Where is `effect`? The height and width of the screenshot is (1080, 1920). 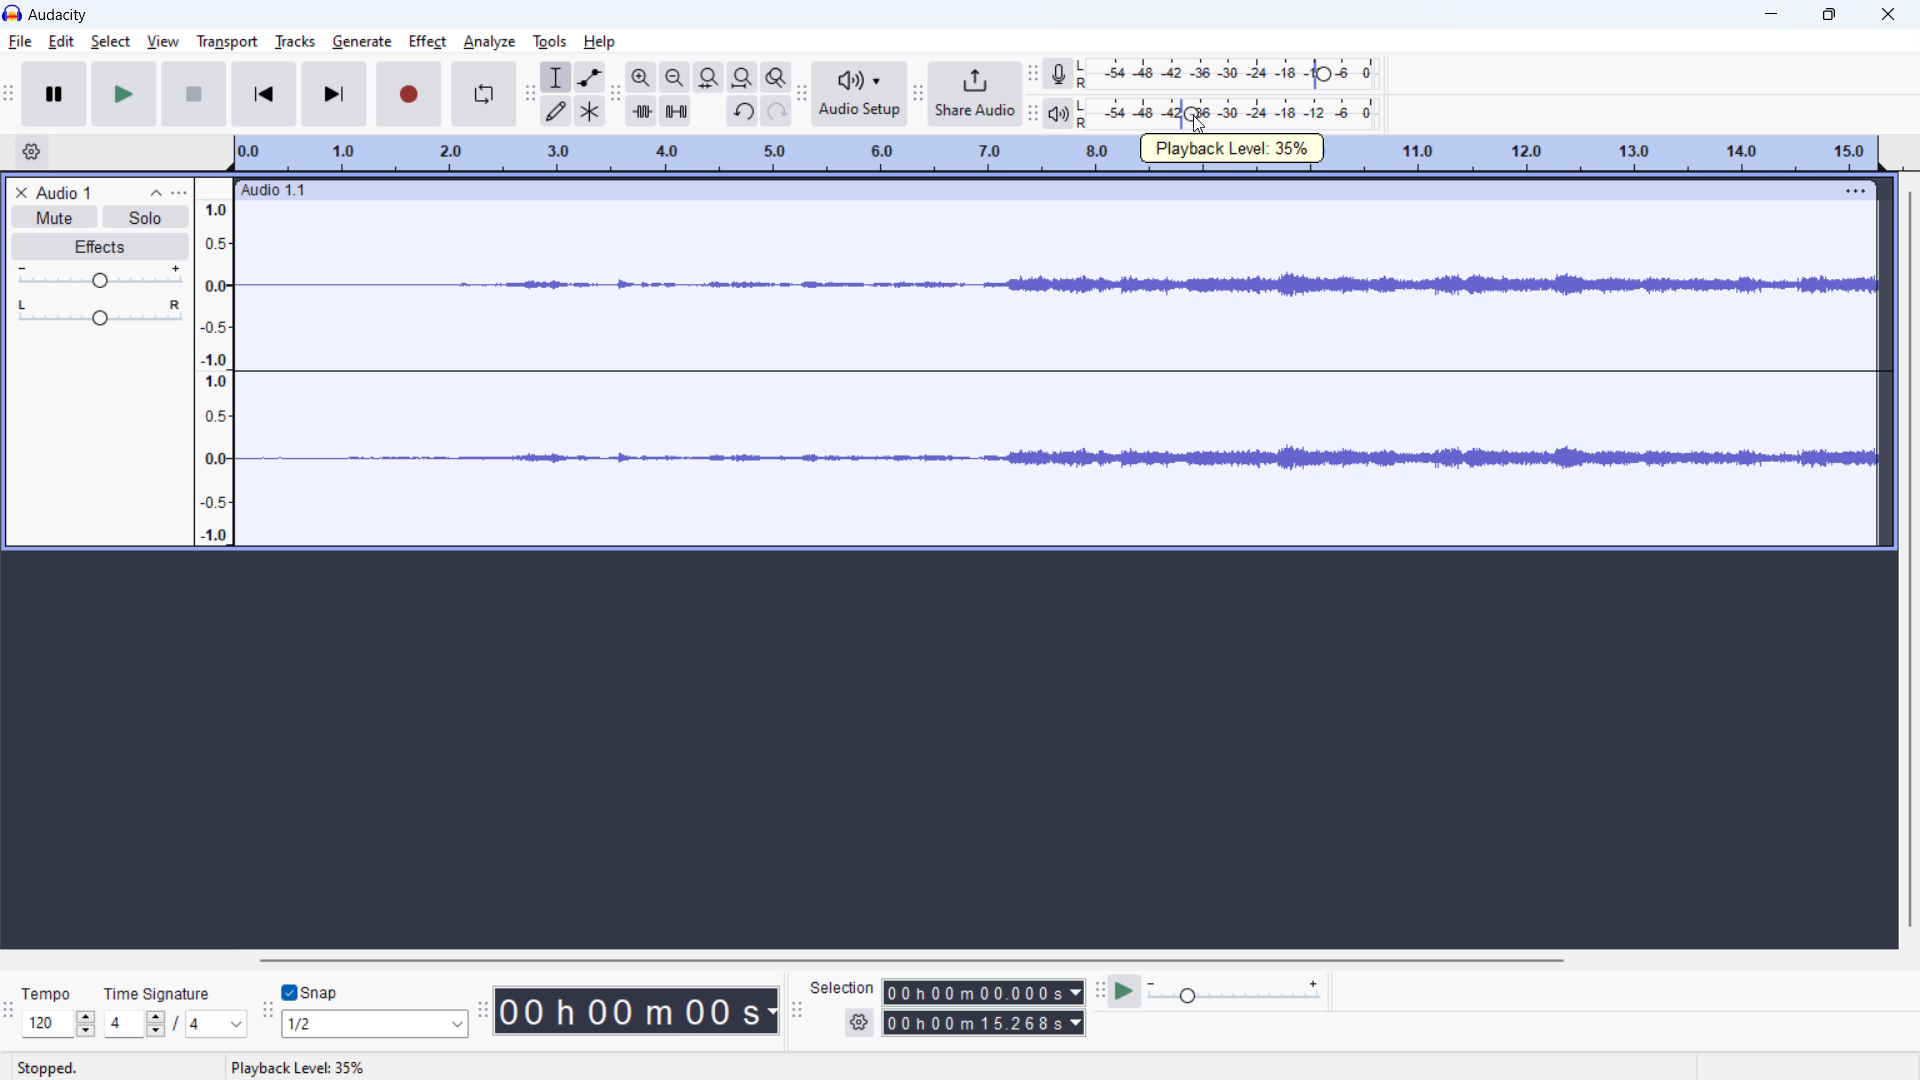 effect is located at coordinates (428, 42).